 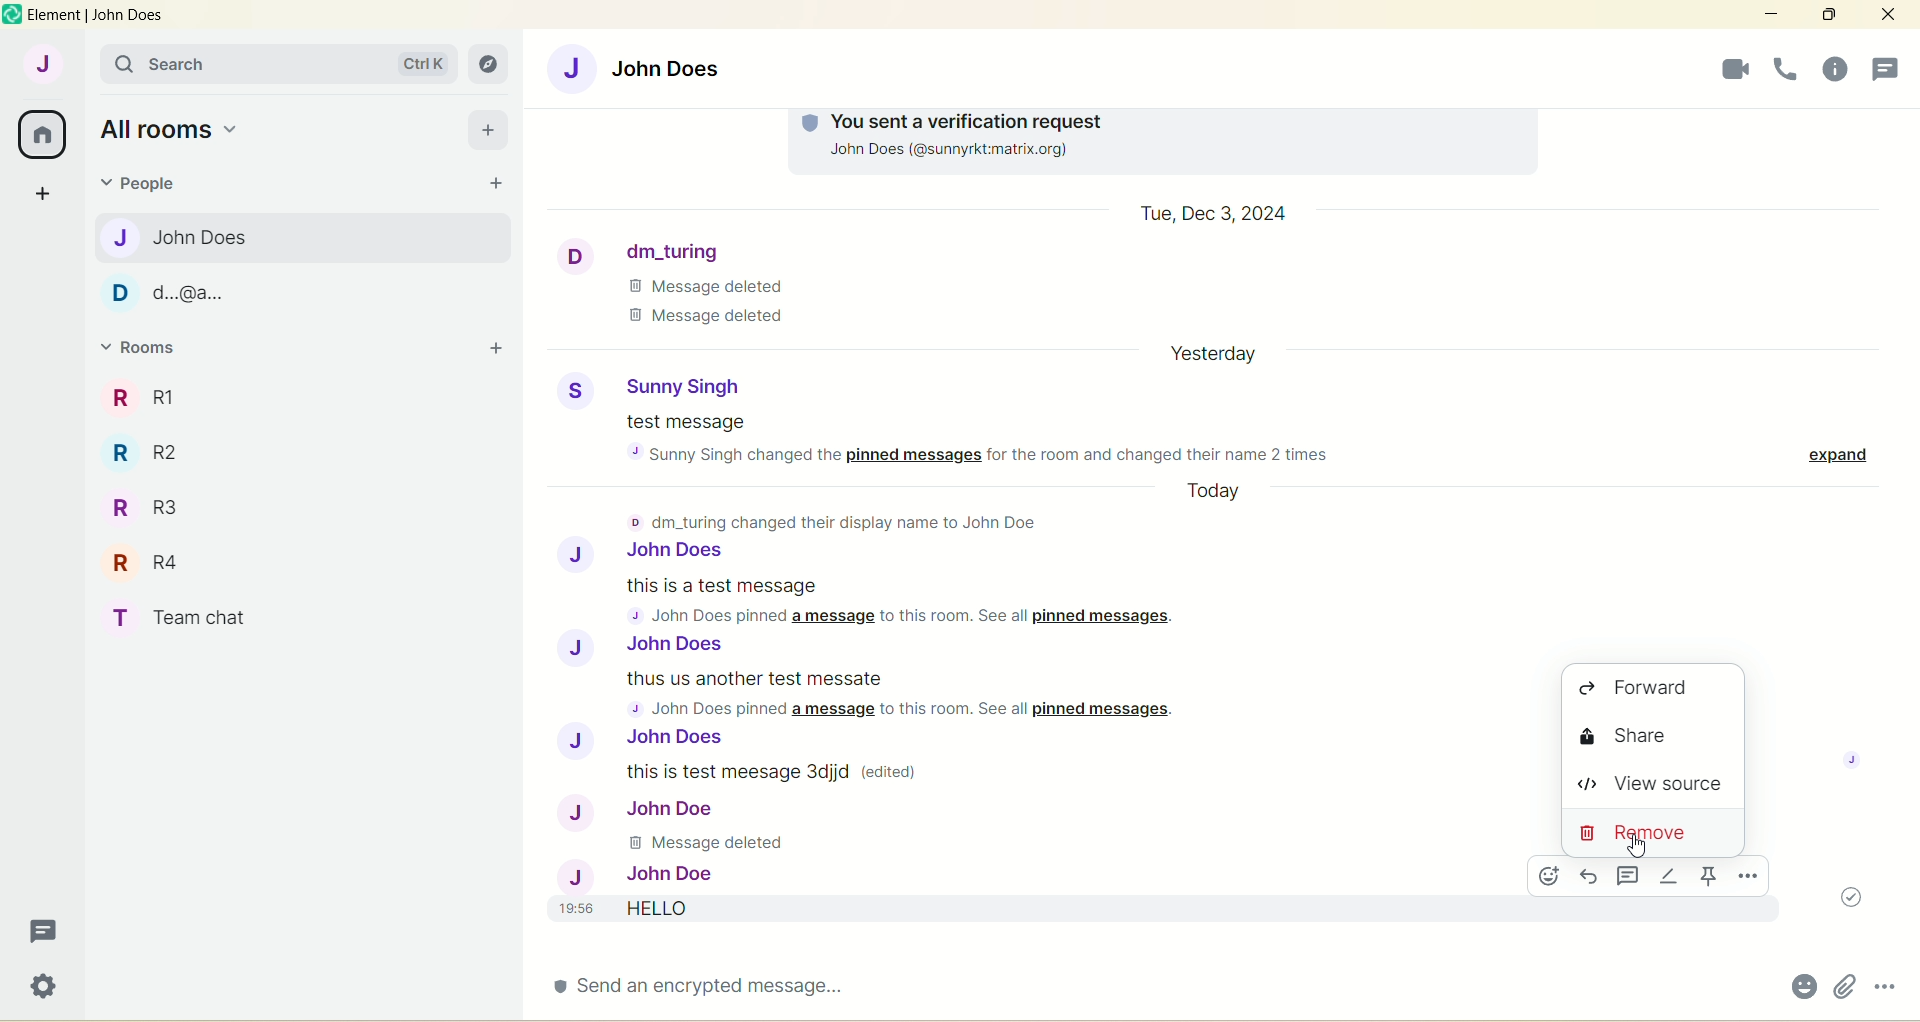 I want to click on emoji, so click(x=1545, y=876).